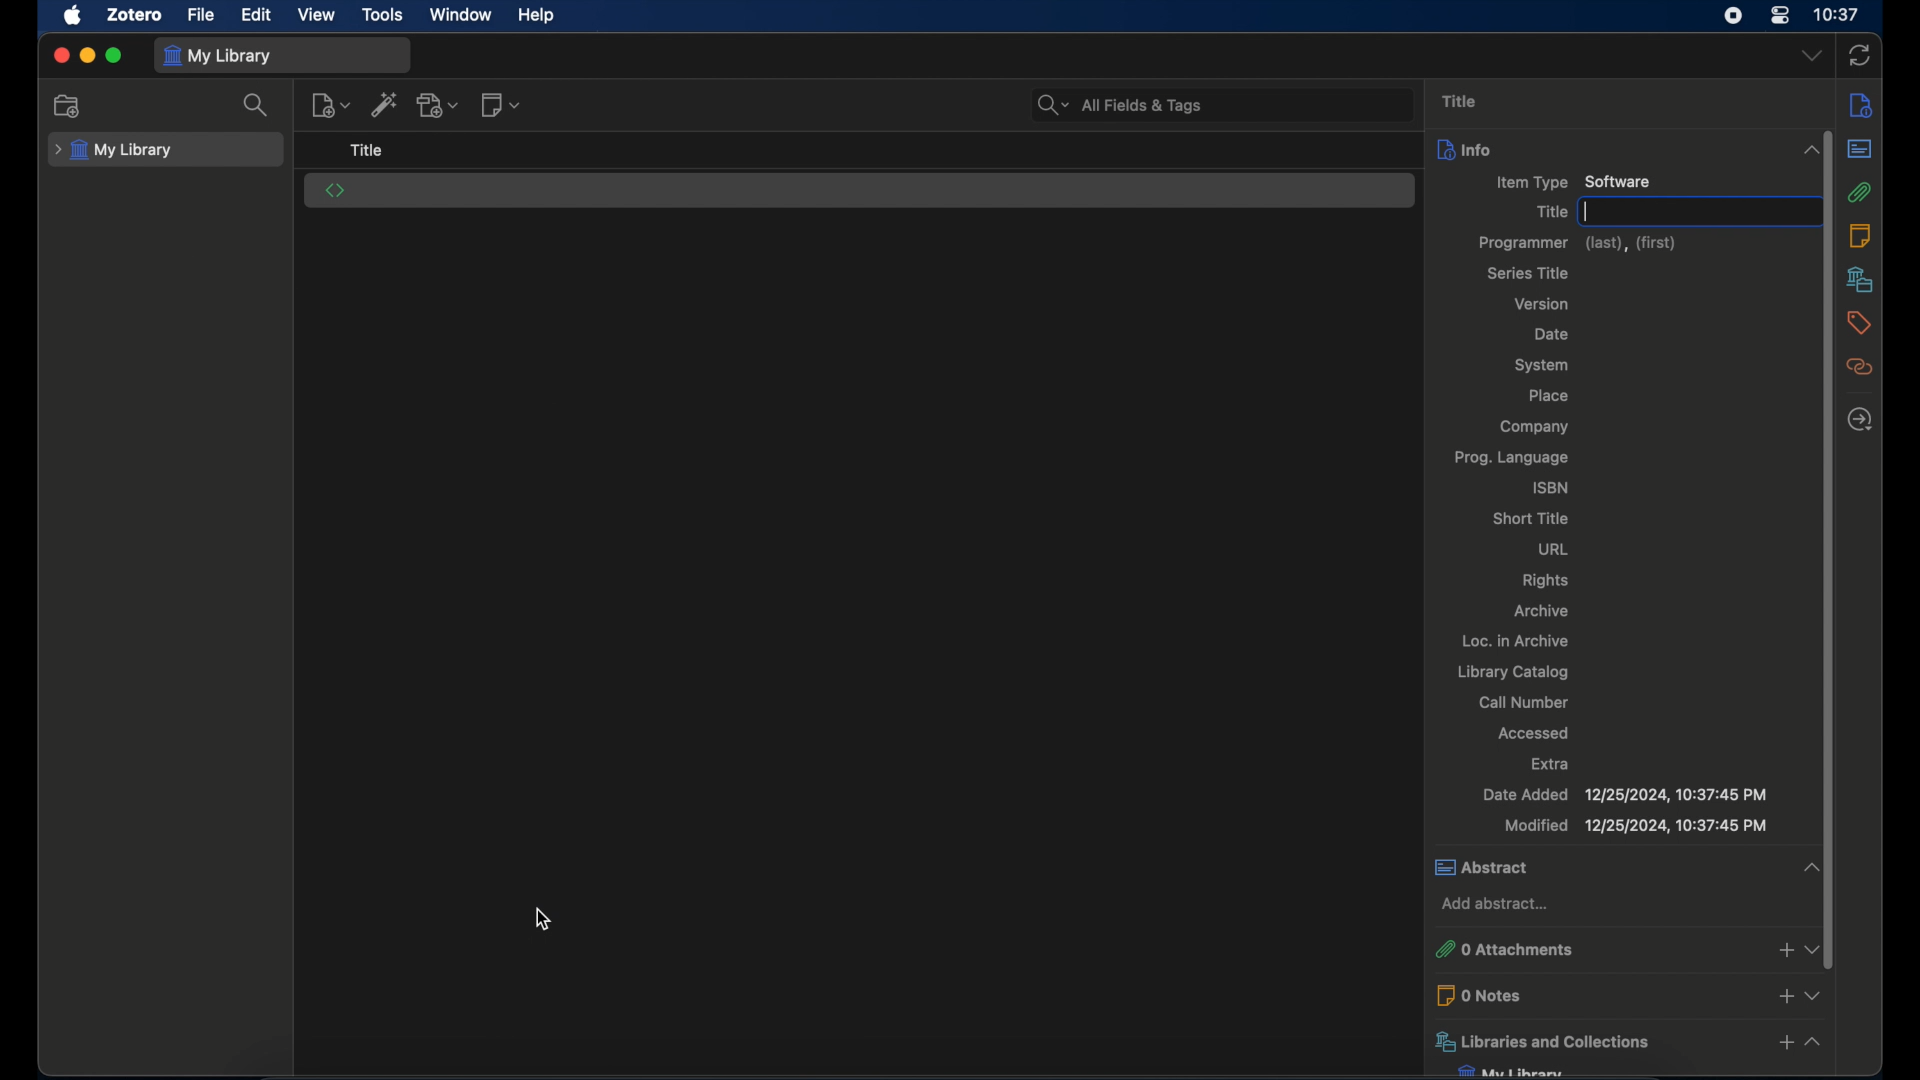  I want to click on search, so click(259, 105).